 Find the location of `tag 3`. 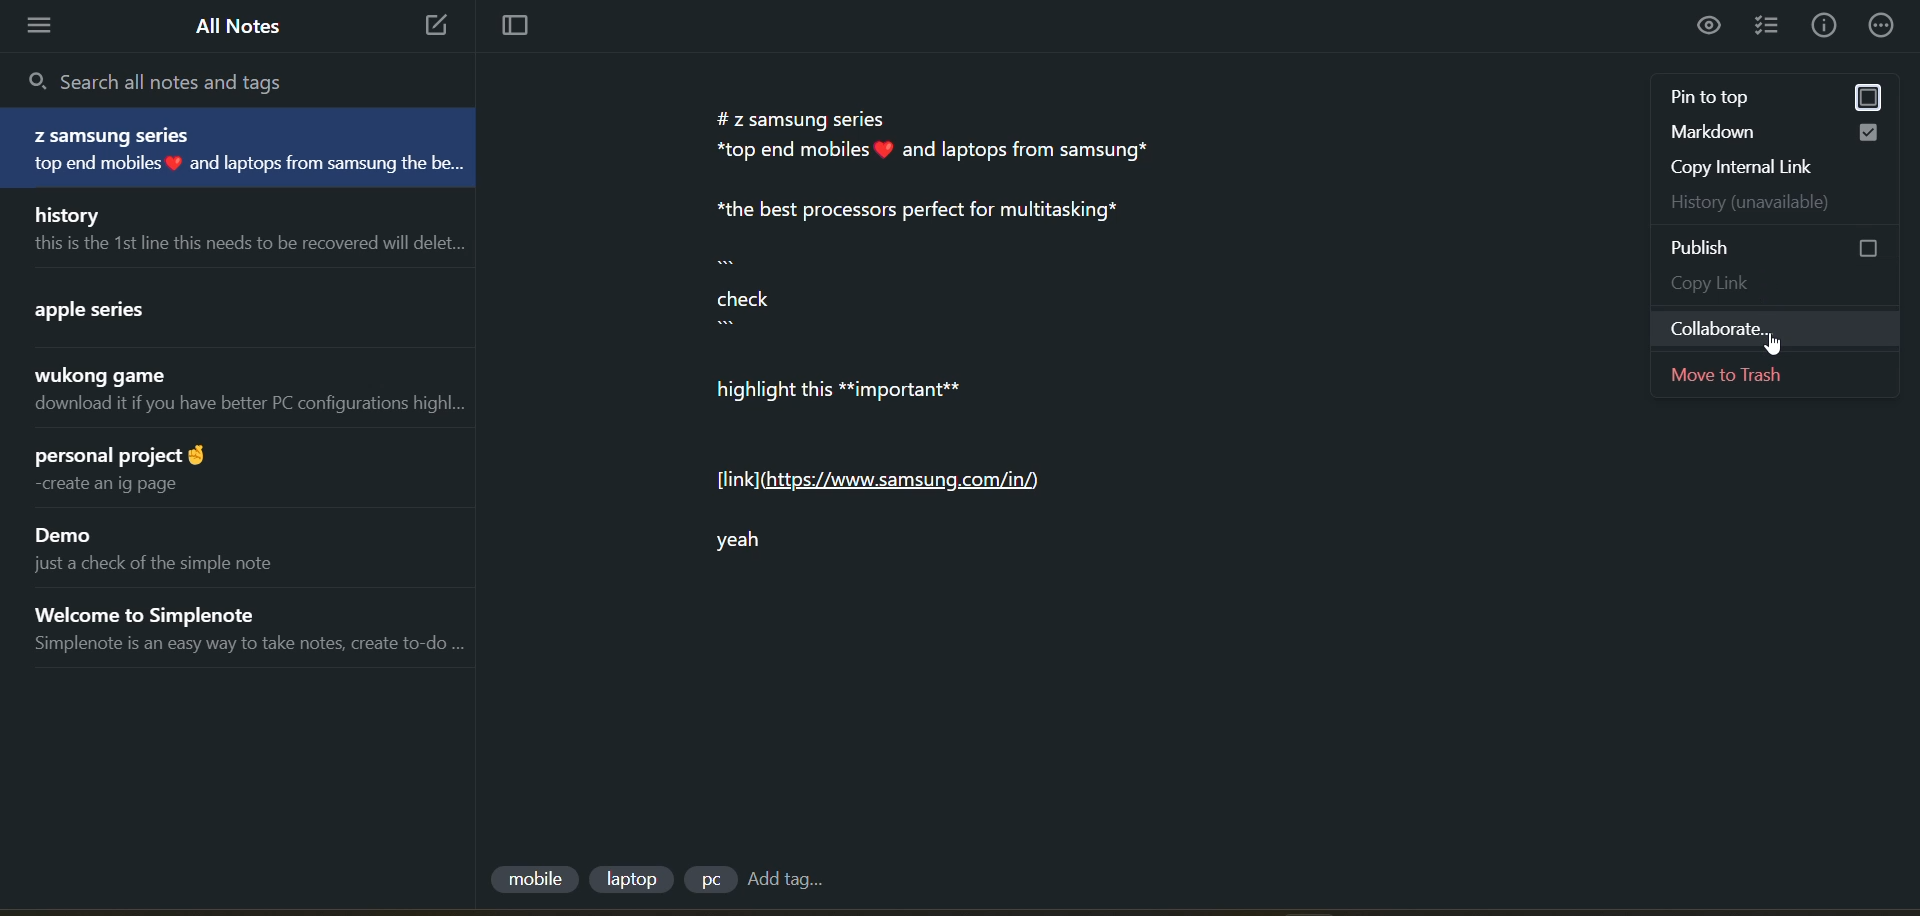

tag 3 is located at coordinates (709, 879).